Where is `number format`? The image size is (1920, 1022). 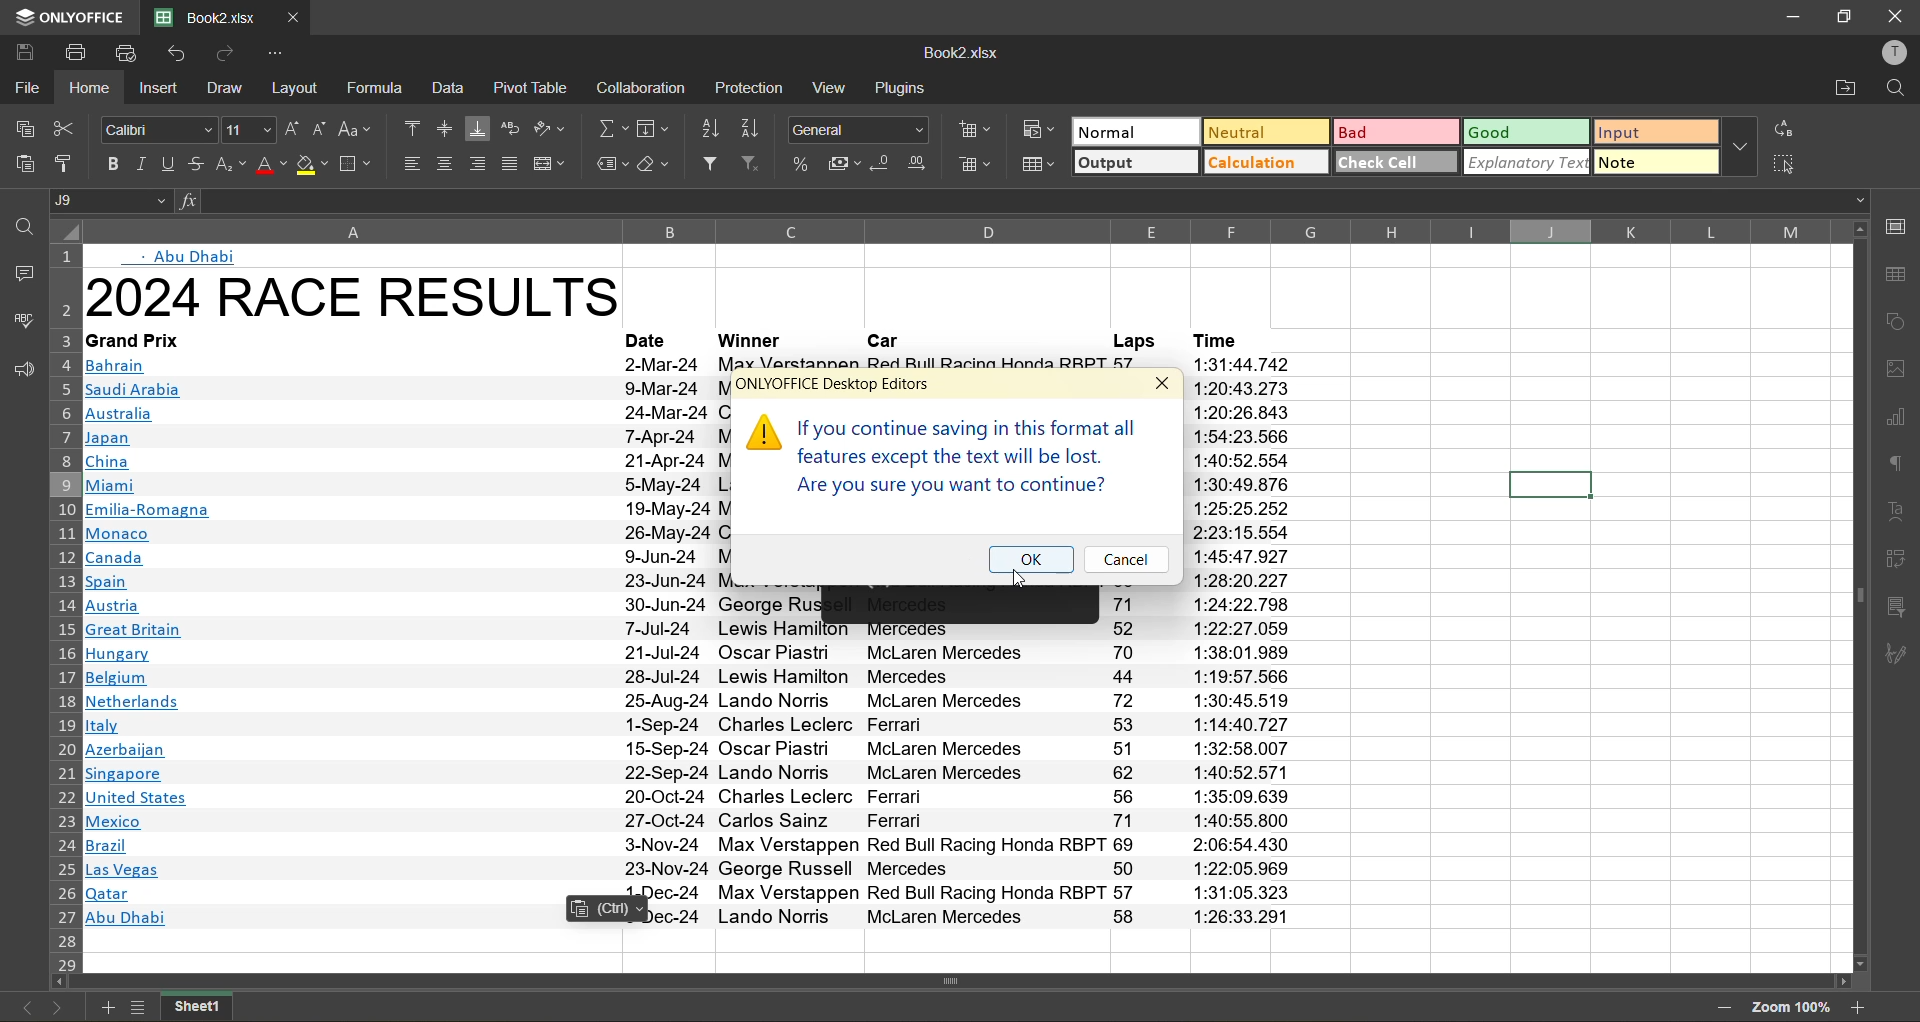 number format is located at coordinates (862, 128).